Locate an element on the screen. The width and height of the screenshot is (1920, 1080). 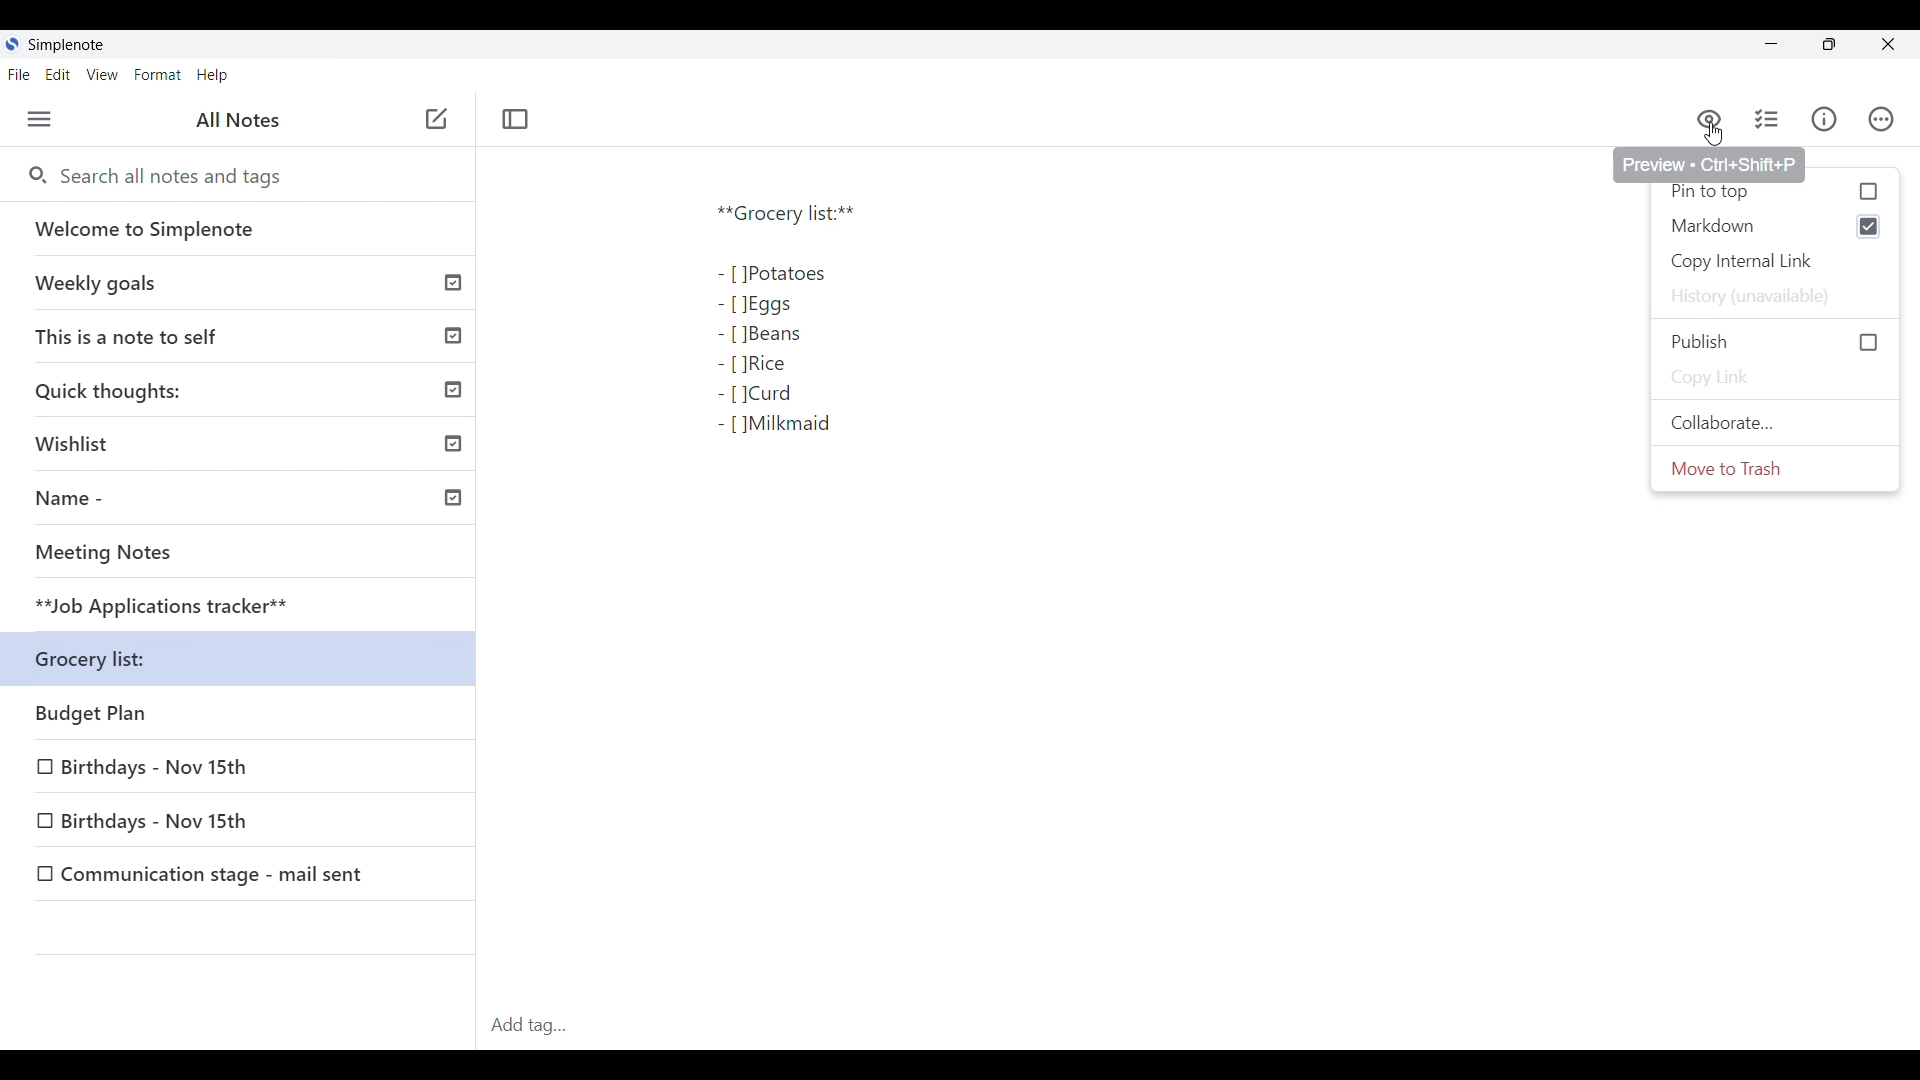
Actions is located at coordinates (1881, 119).